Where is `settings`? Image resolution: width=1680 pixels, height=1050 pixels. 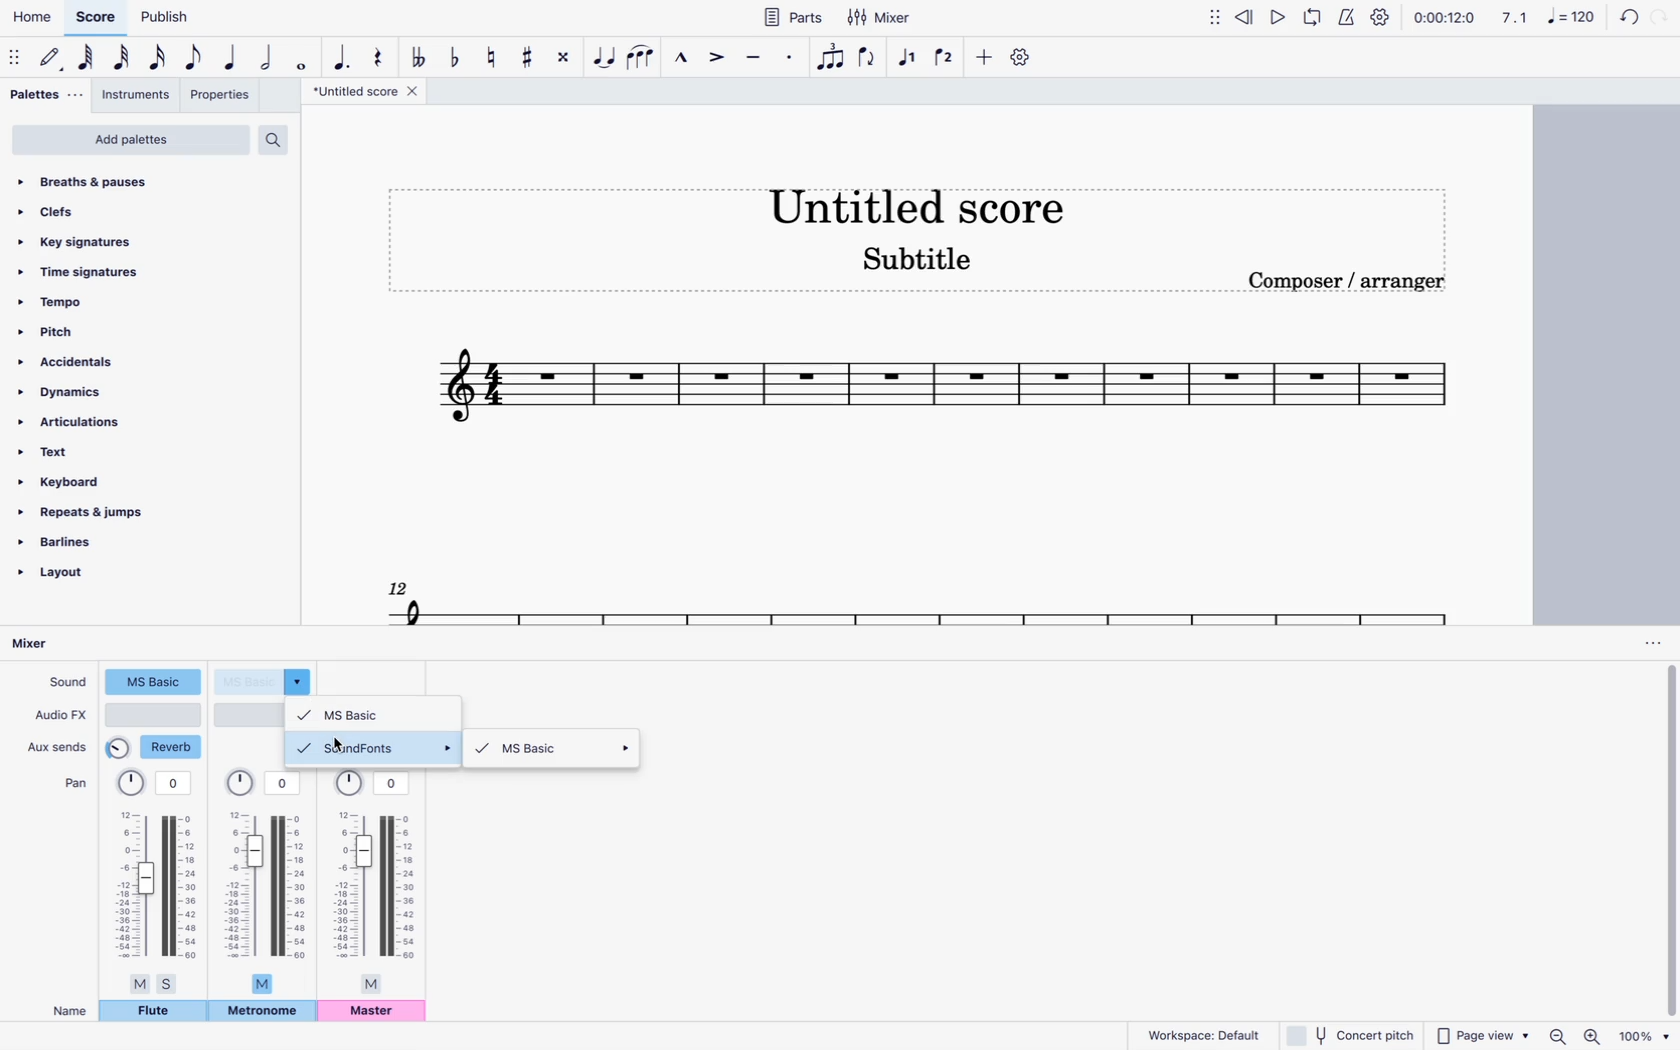
settings is located at coordinates (1022, 58).